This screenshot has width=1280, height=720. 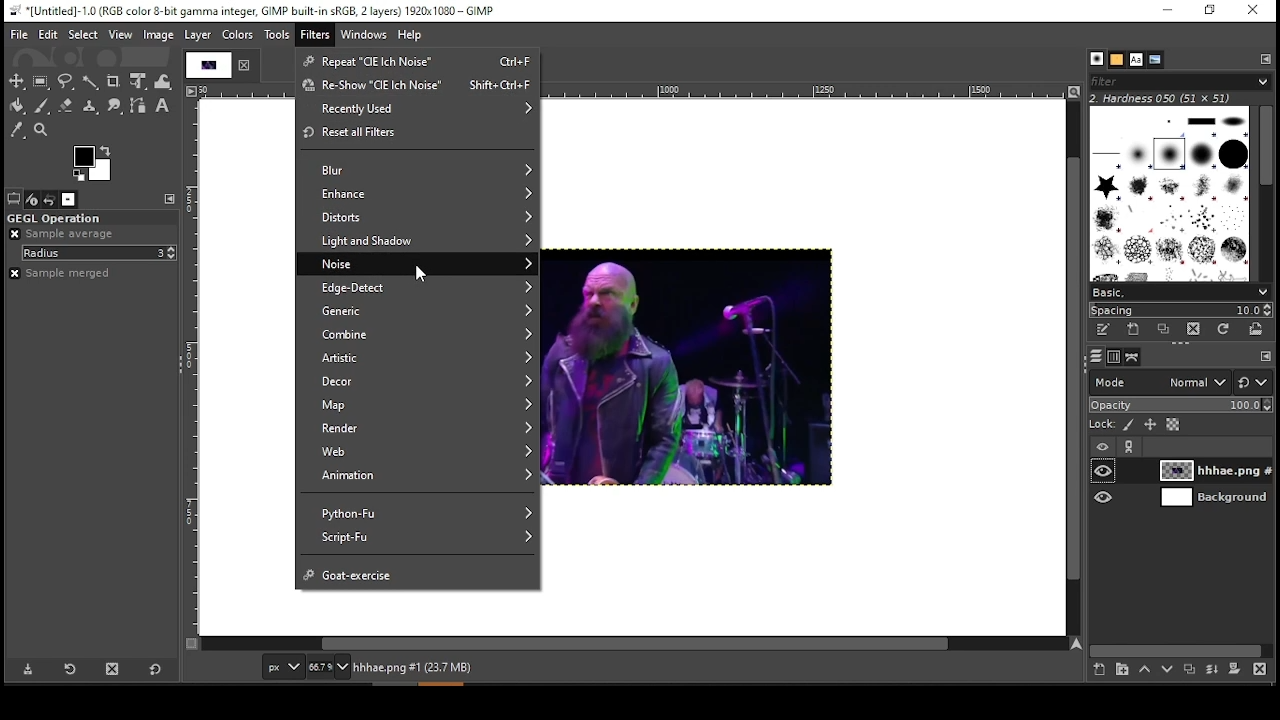 What do you see at coordinates (120, 35) in the screenshot?
I see `view` at bounding box center [120, 35].